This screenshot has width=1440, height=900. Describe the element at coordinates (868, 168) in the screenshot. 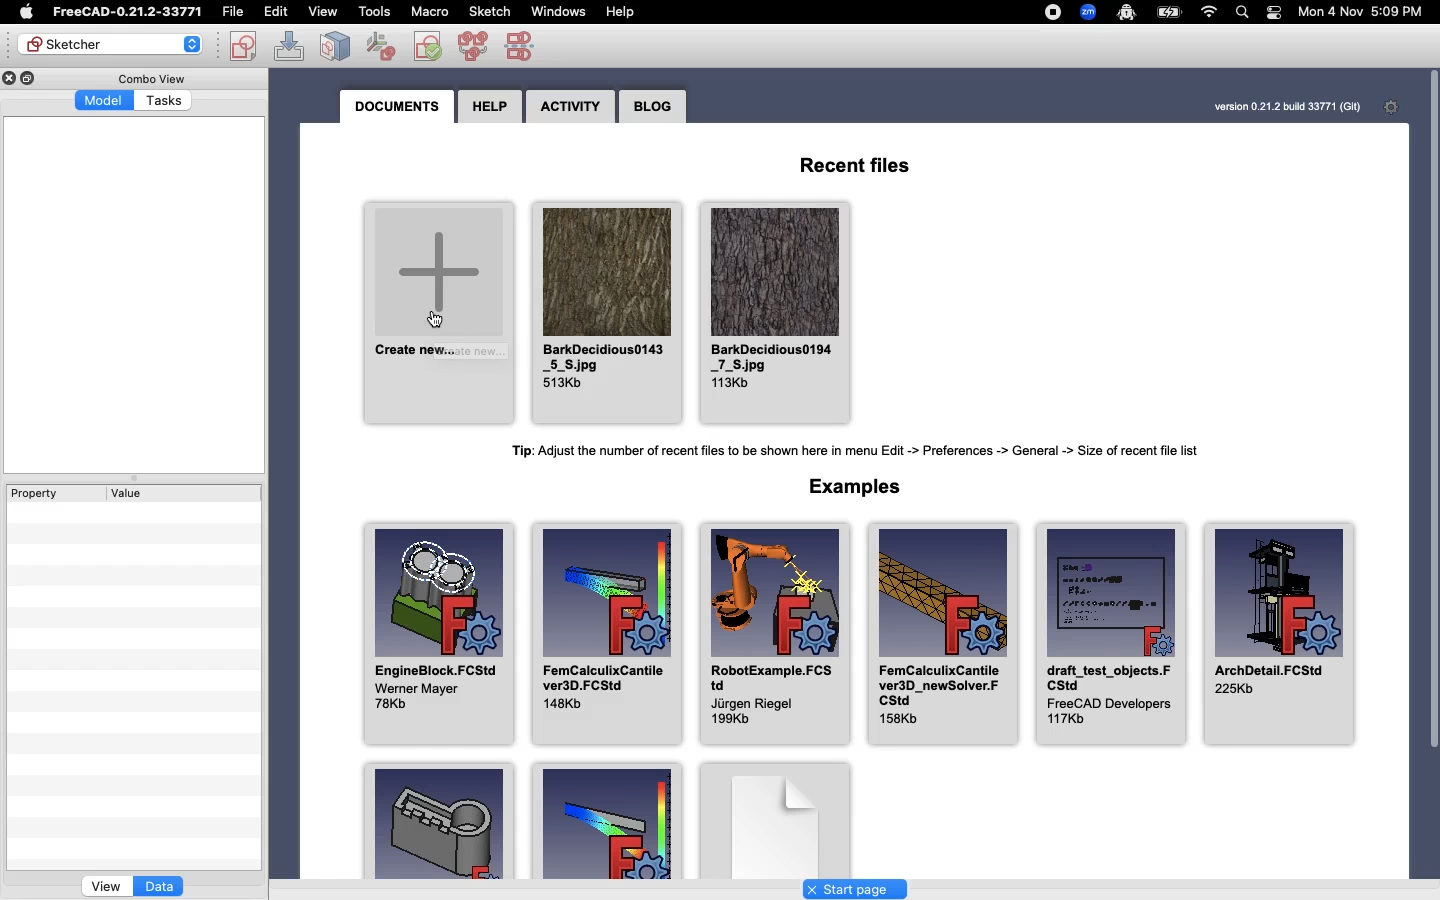

I see `Recent files` at that location.